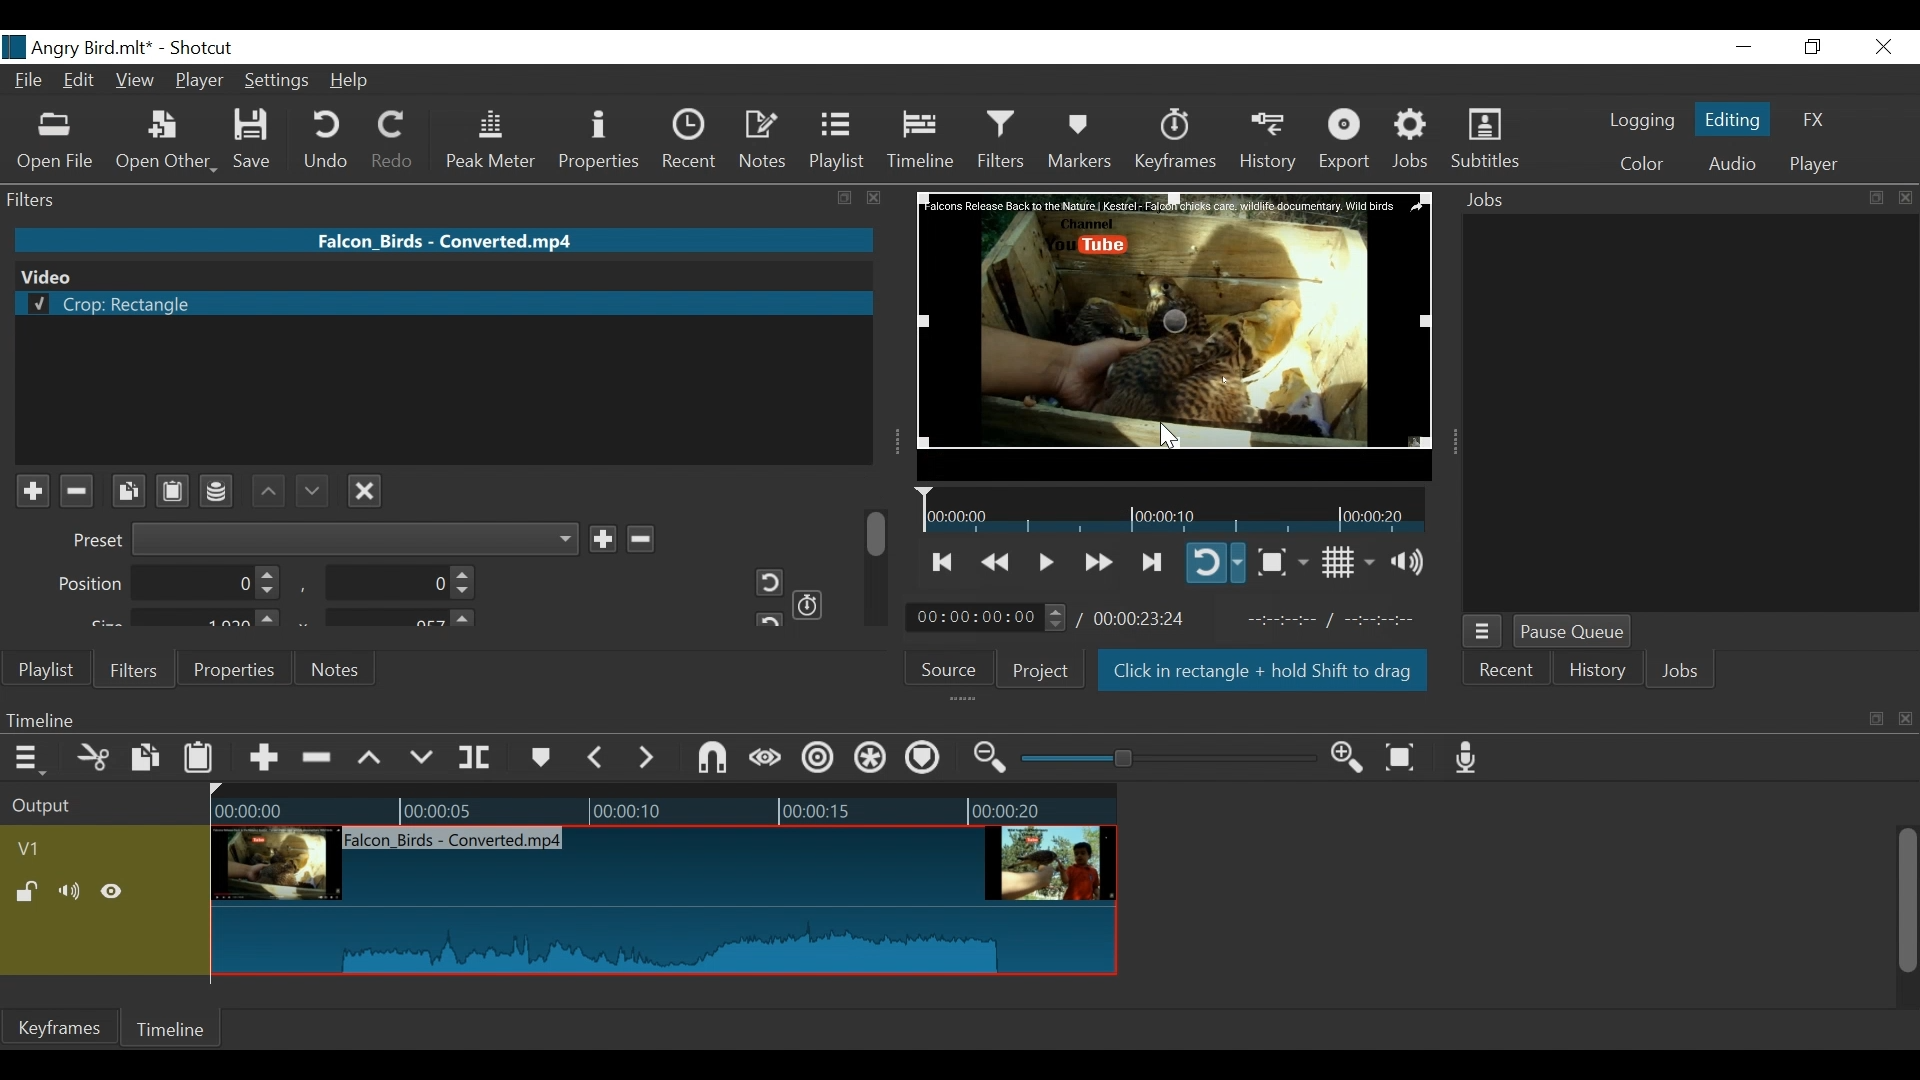 This screenshot has height=1080, width=1920. Describe the element at coordinates (1167, 438) in the screenshot. I see `cursor` at that location.